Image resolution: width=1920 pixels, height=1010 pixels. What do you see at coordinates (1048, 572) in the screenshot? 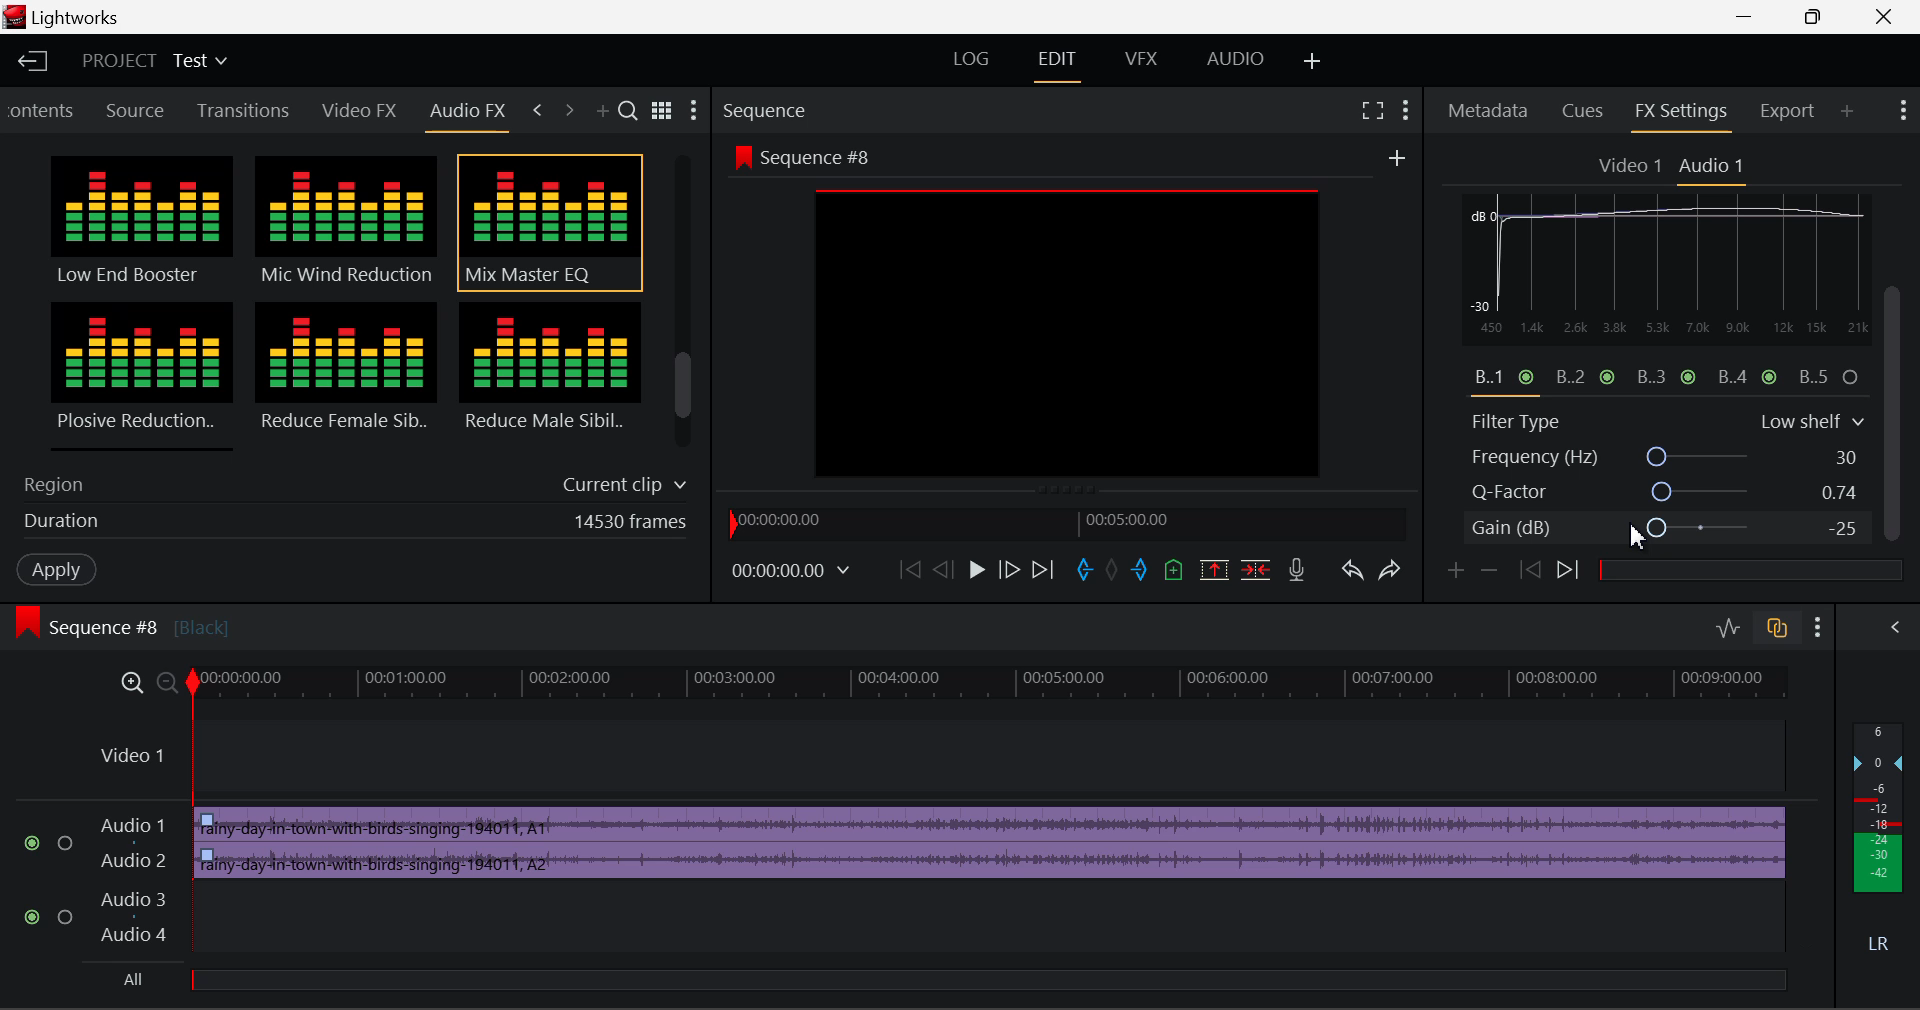
I see `To End` at bounding box center [1048, 572].